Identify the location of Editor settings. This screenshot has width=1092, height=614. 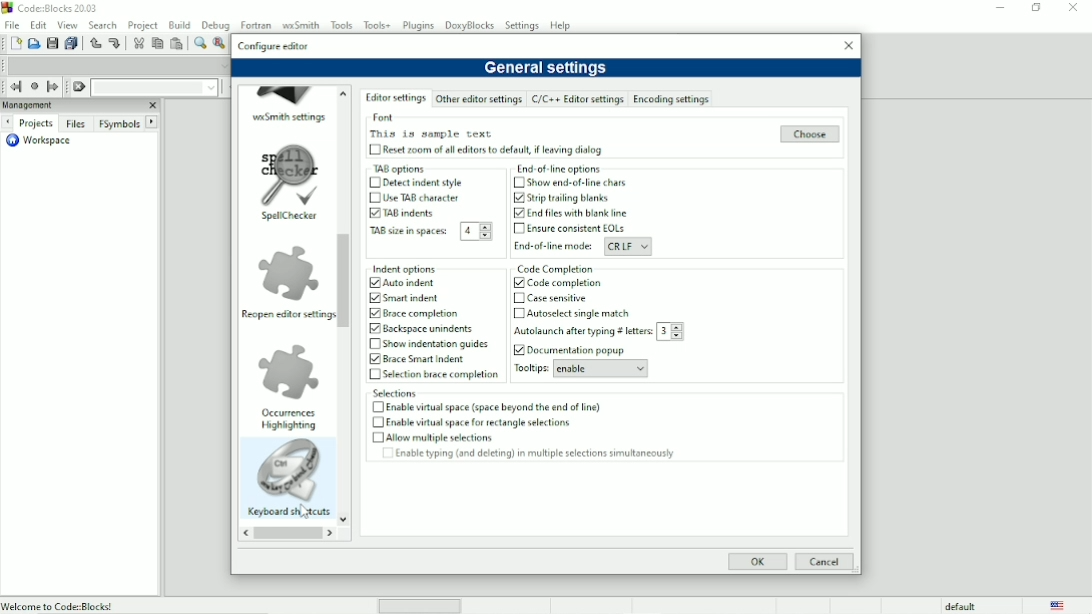
(396, 99).